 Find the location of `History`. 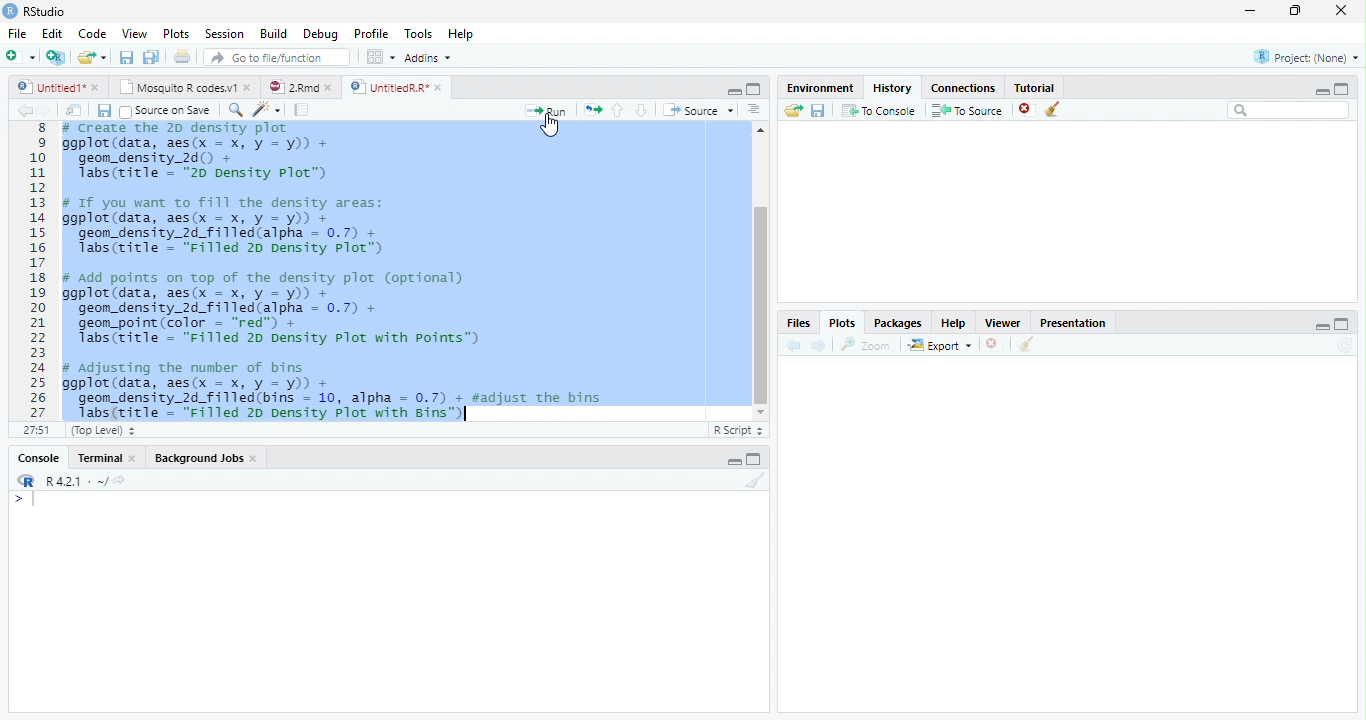

History is located at coordinates (892, 88).